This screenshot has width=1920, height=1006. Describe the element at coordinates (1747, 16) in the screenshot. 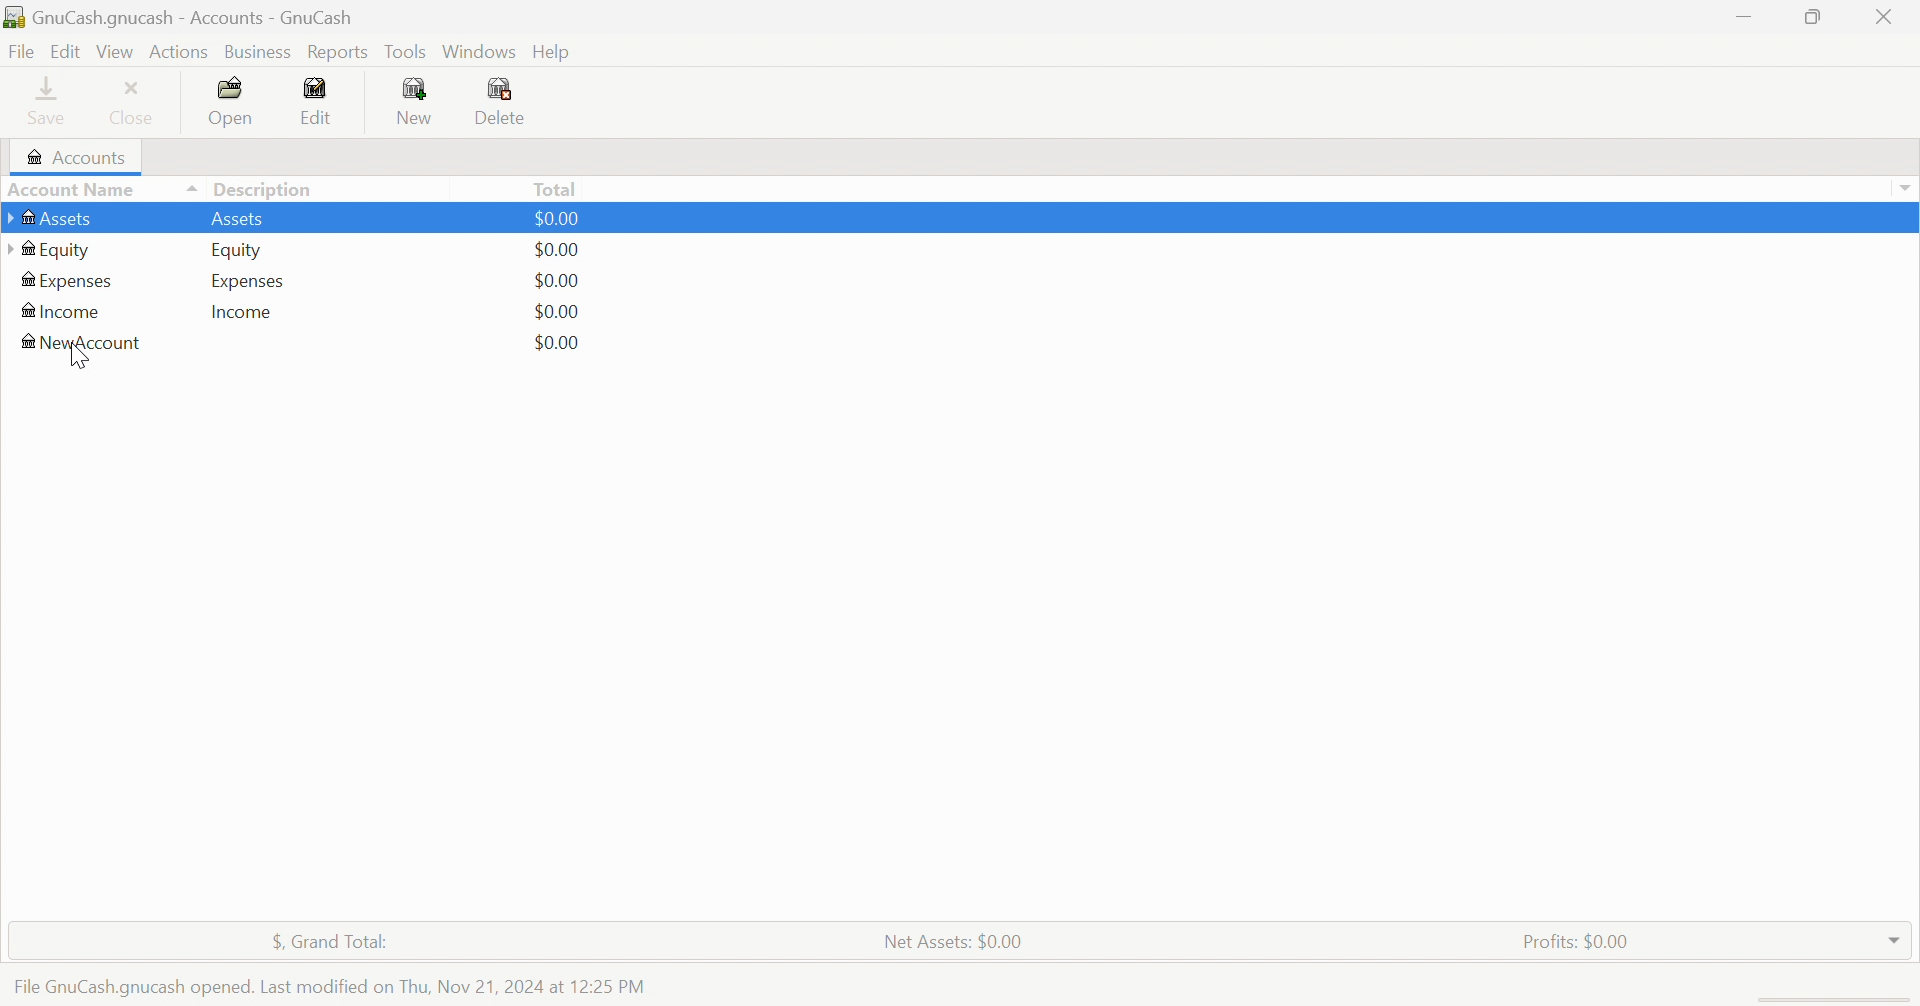

I see `Minimize` at that location.